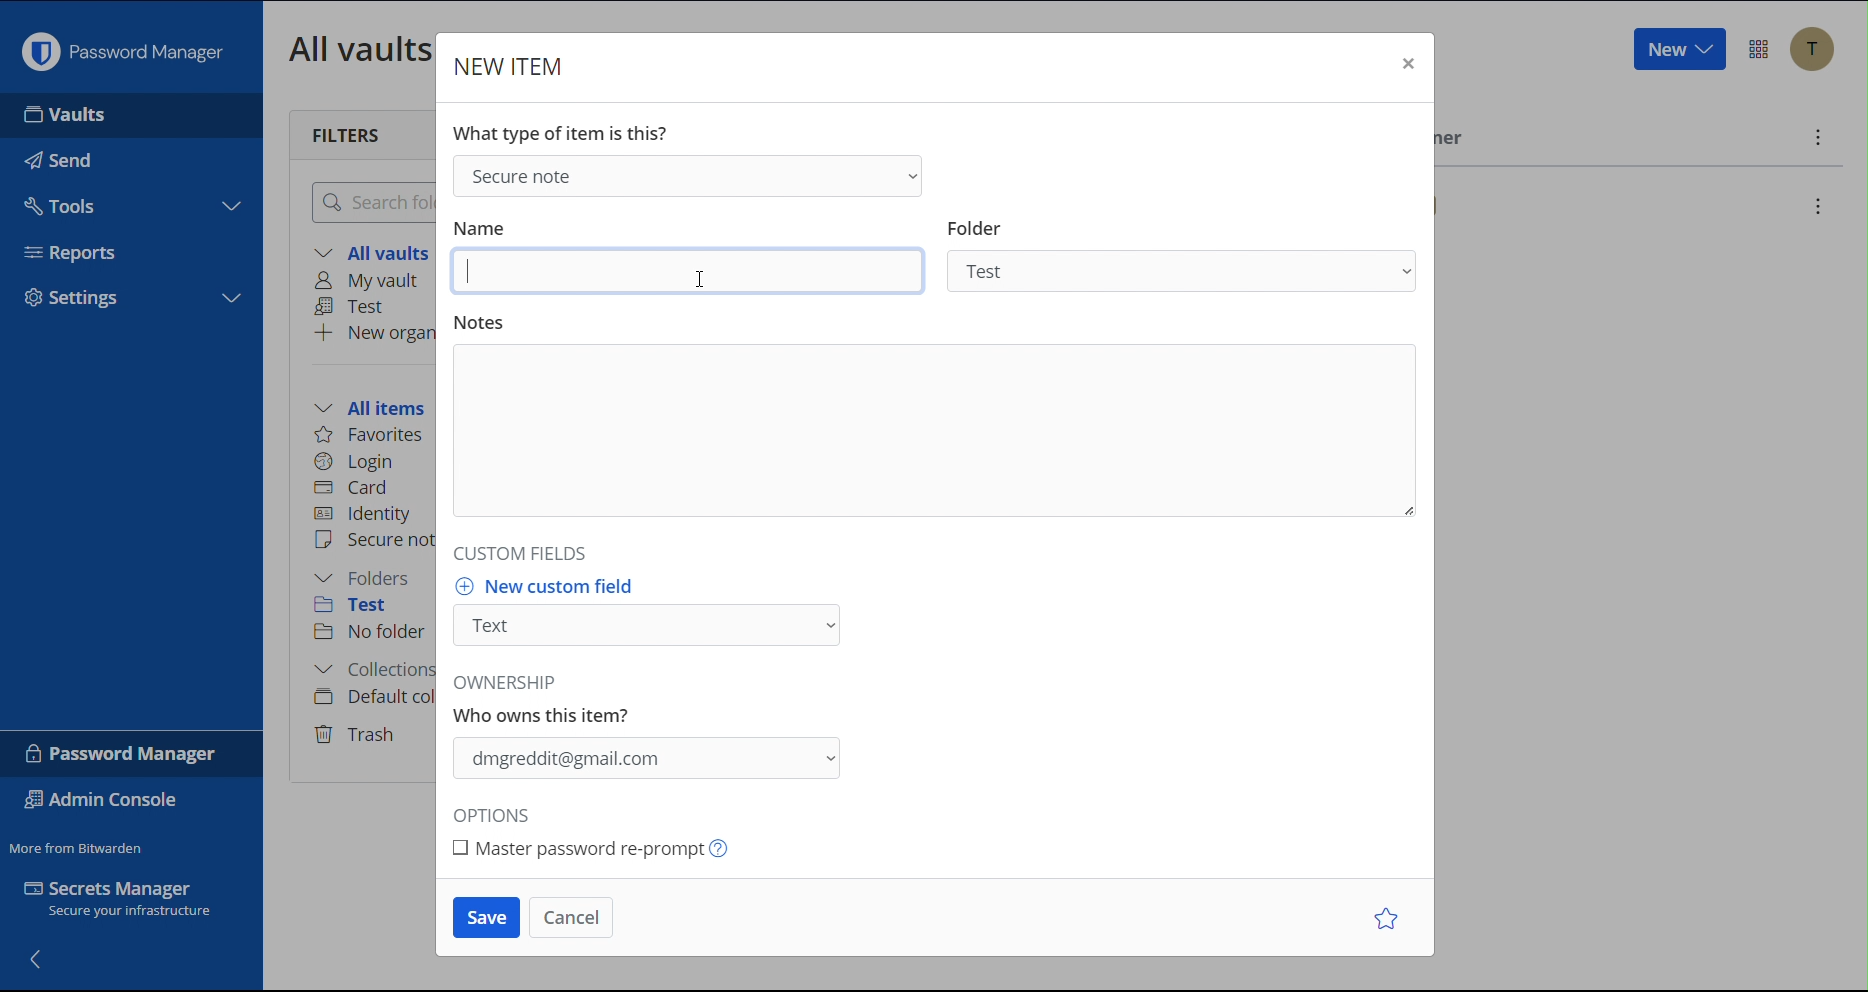 This screenshot has width=1868, height=992. Describe the element at coordinates (122, 47) in the screenshot. I see `Password Manager` at that location.